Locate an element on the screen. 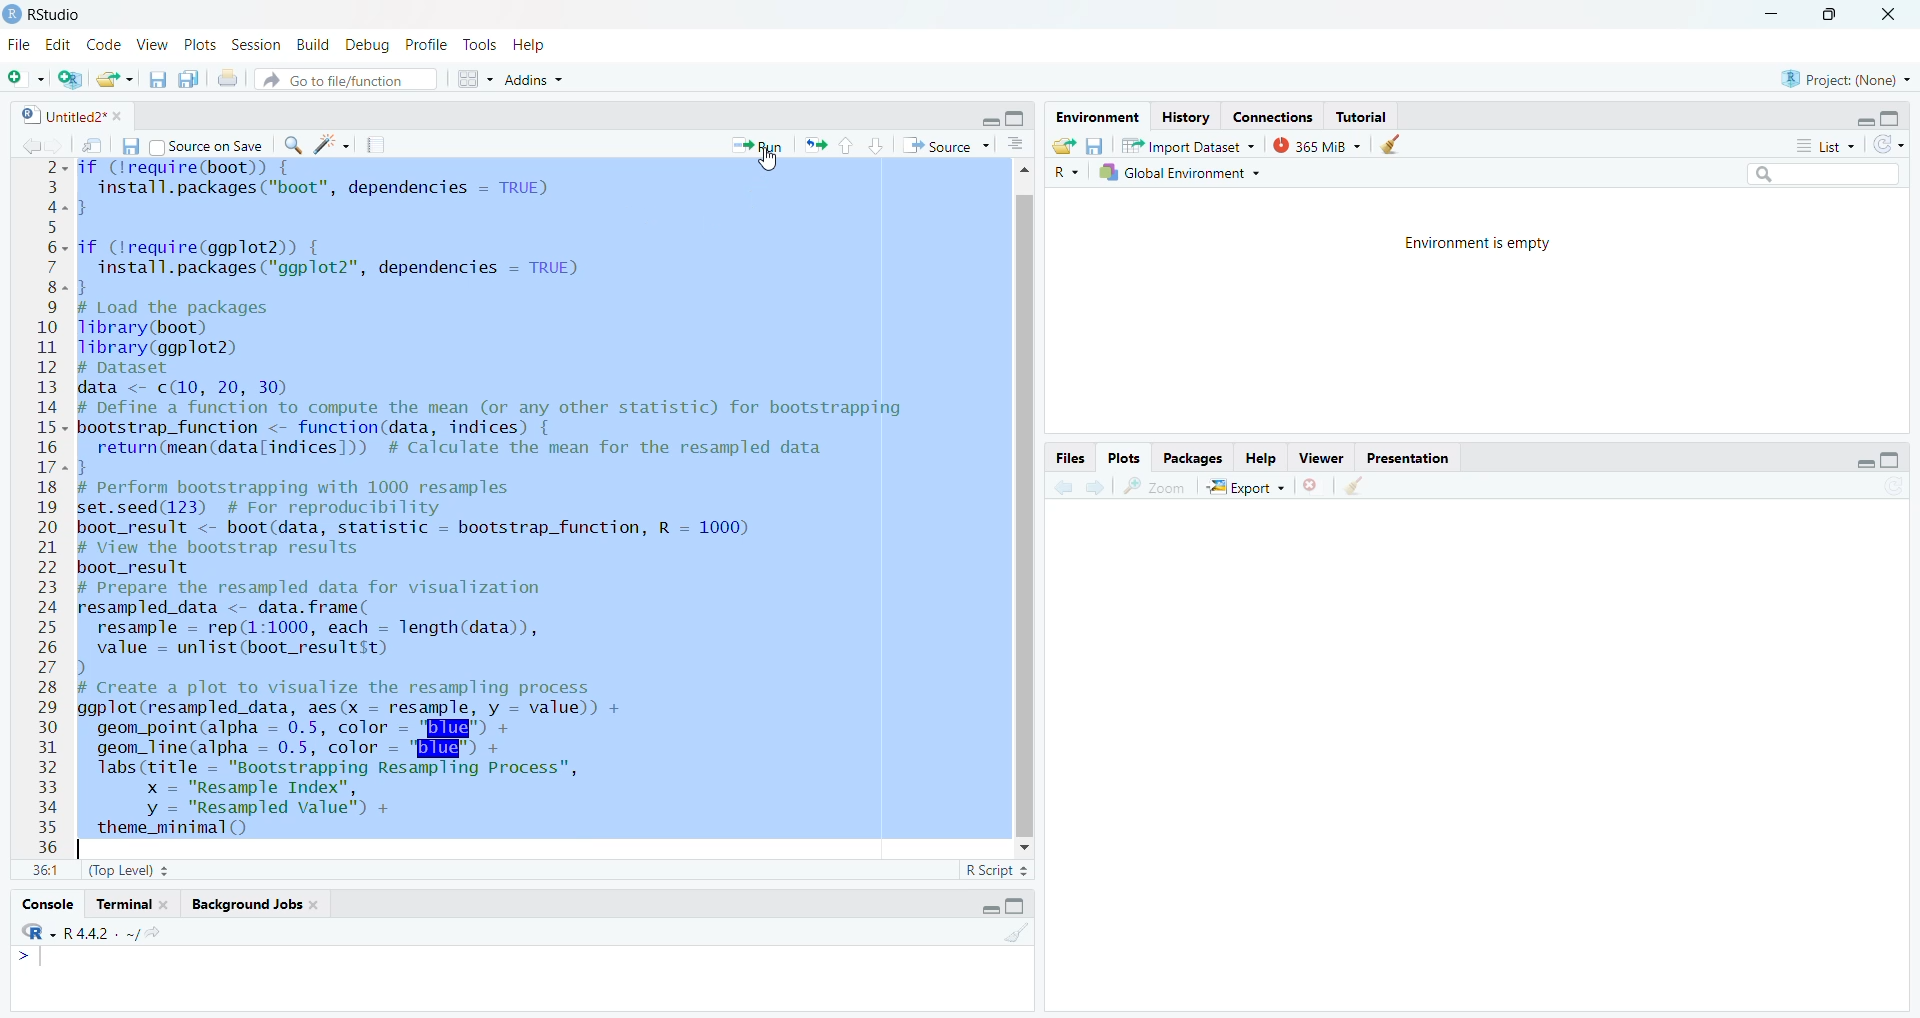 The image size is (1920, 1018). code is located at coordinates (106, 46).